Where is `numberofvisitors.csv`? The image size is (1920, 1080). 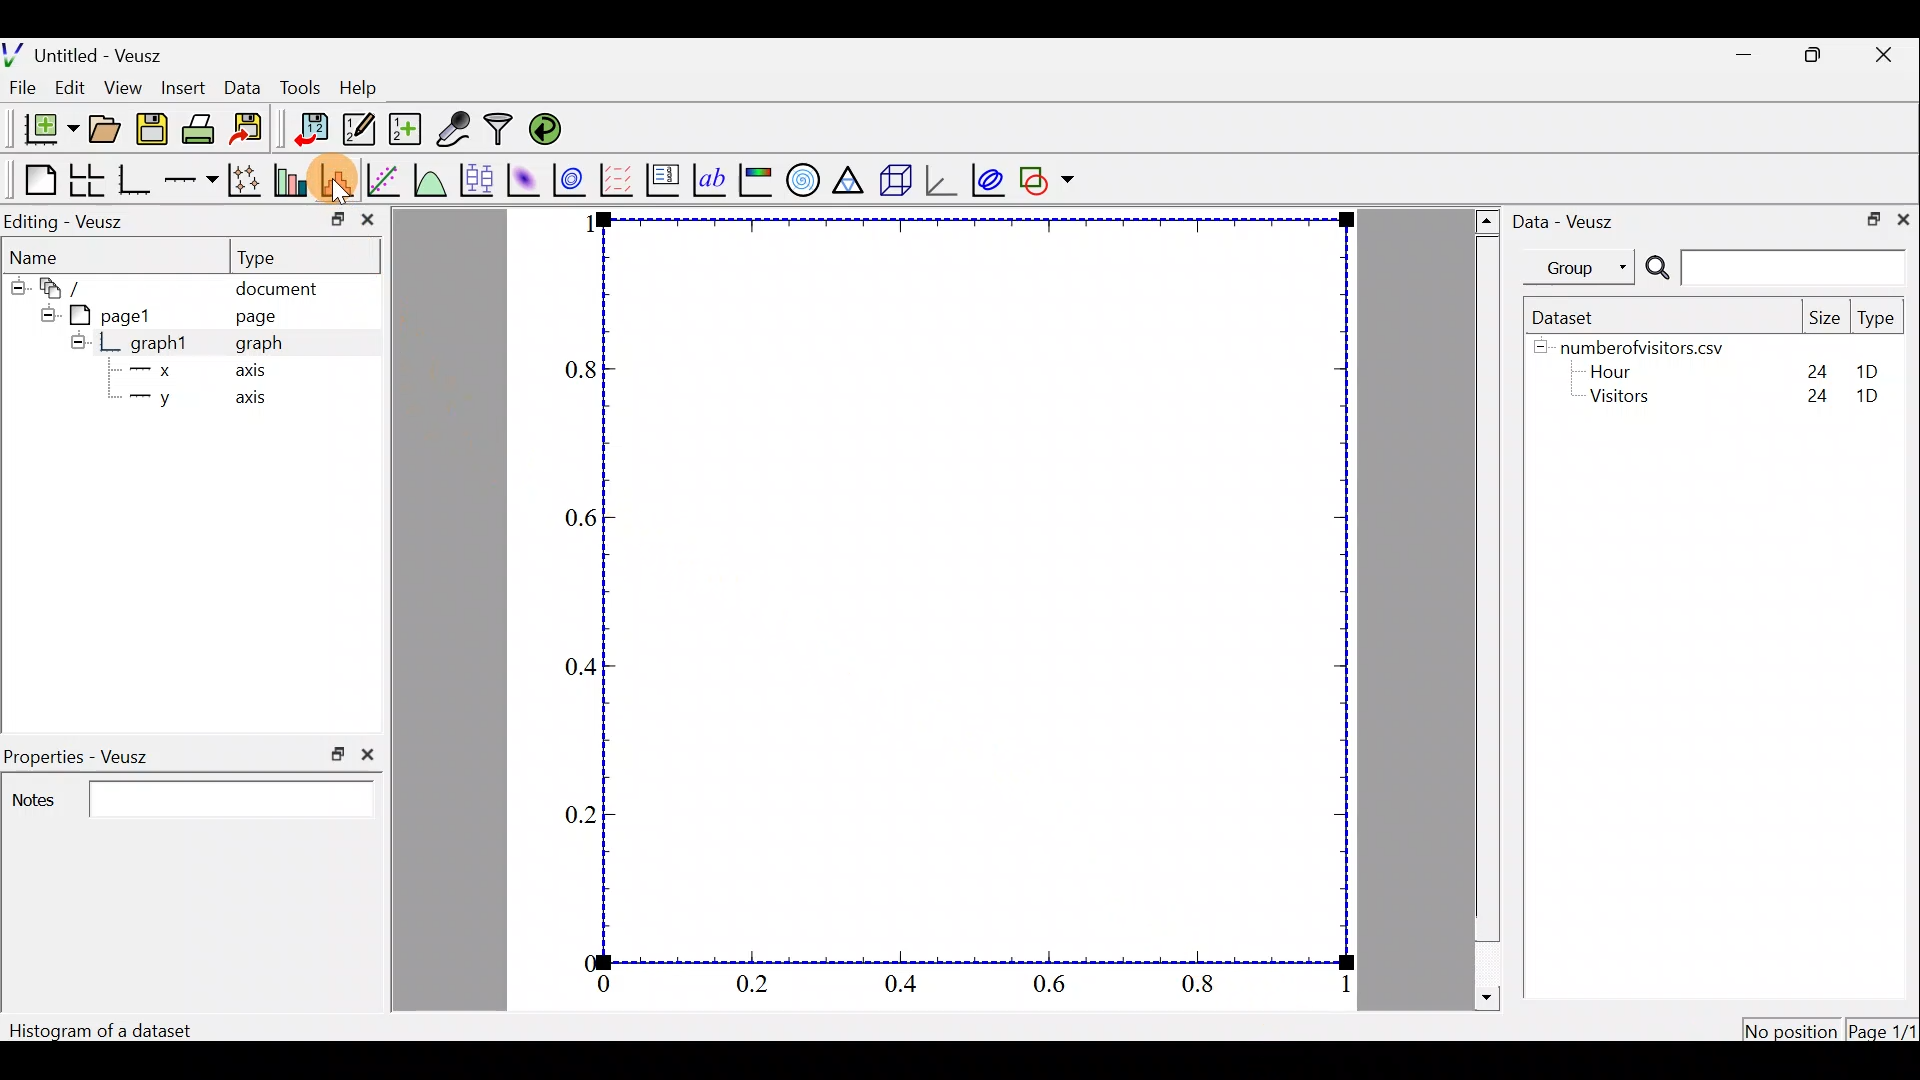
numberofvisitors.csv is located at coordinates (1654, 344).